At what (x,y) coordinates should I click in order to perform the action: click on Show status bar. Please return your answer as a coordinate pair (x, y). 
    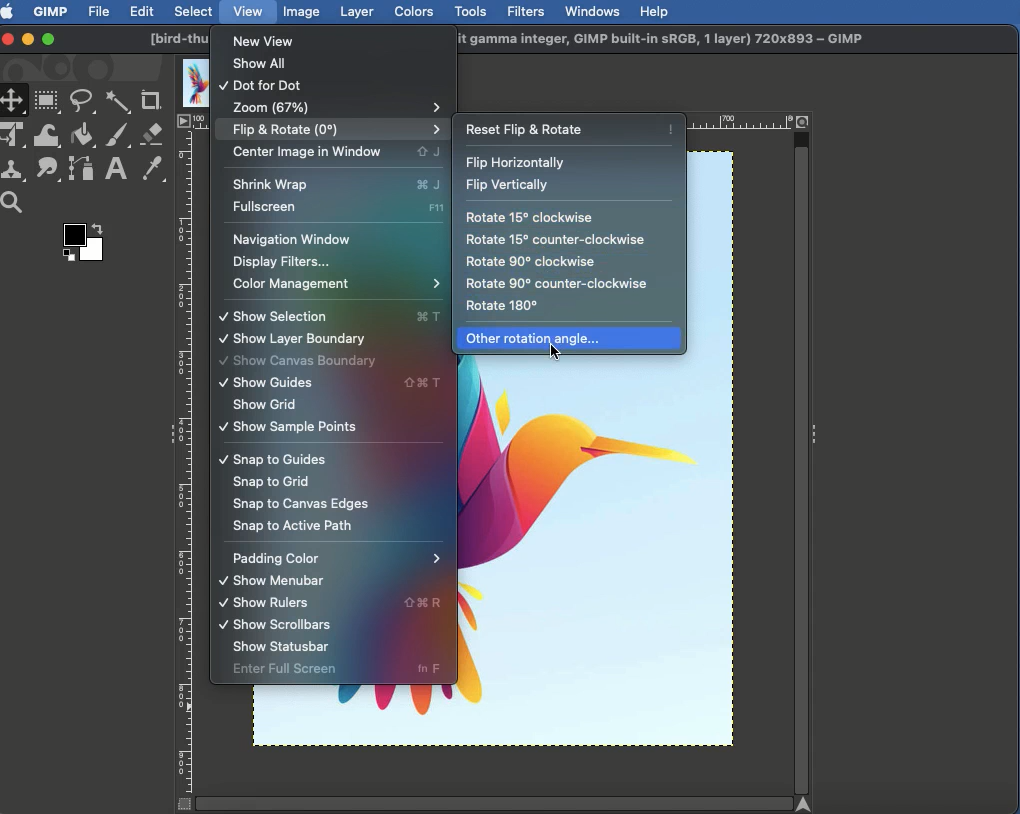
    Looking at the image, I should click on (282, 648).